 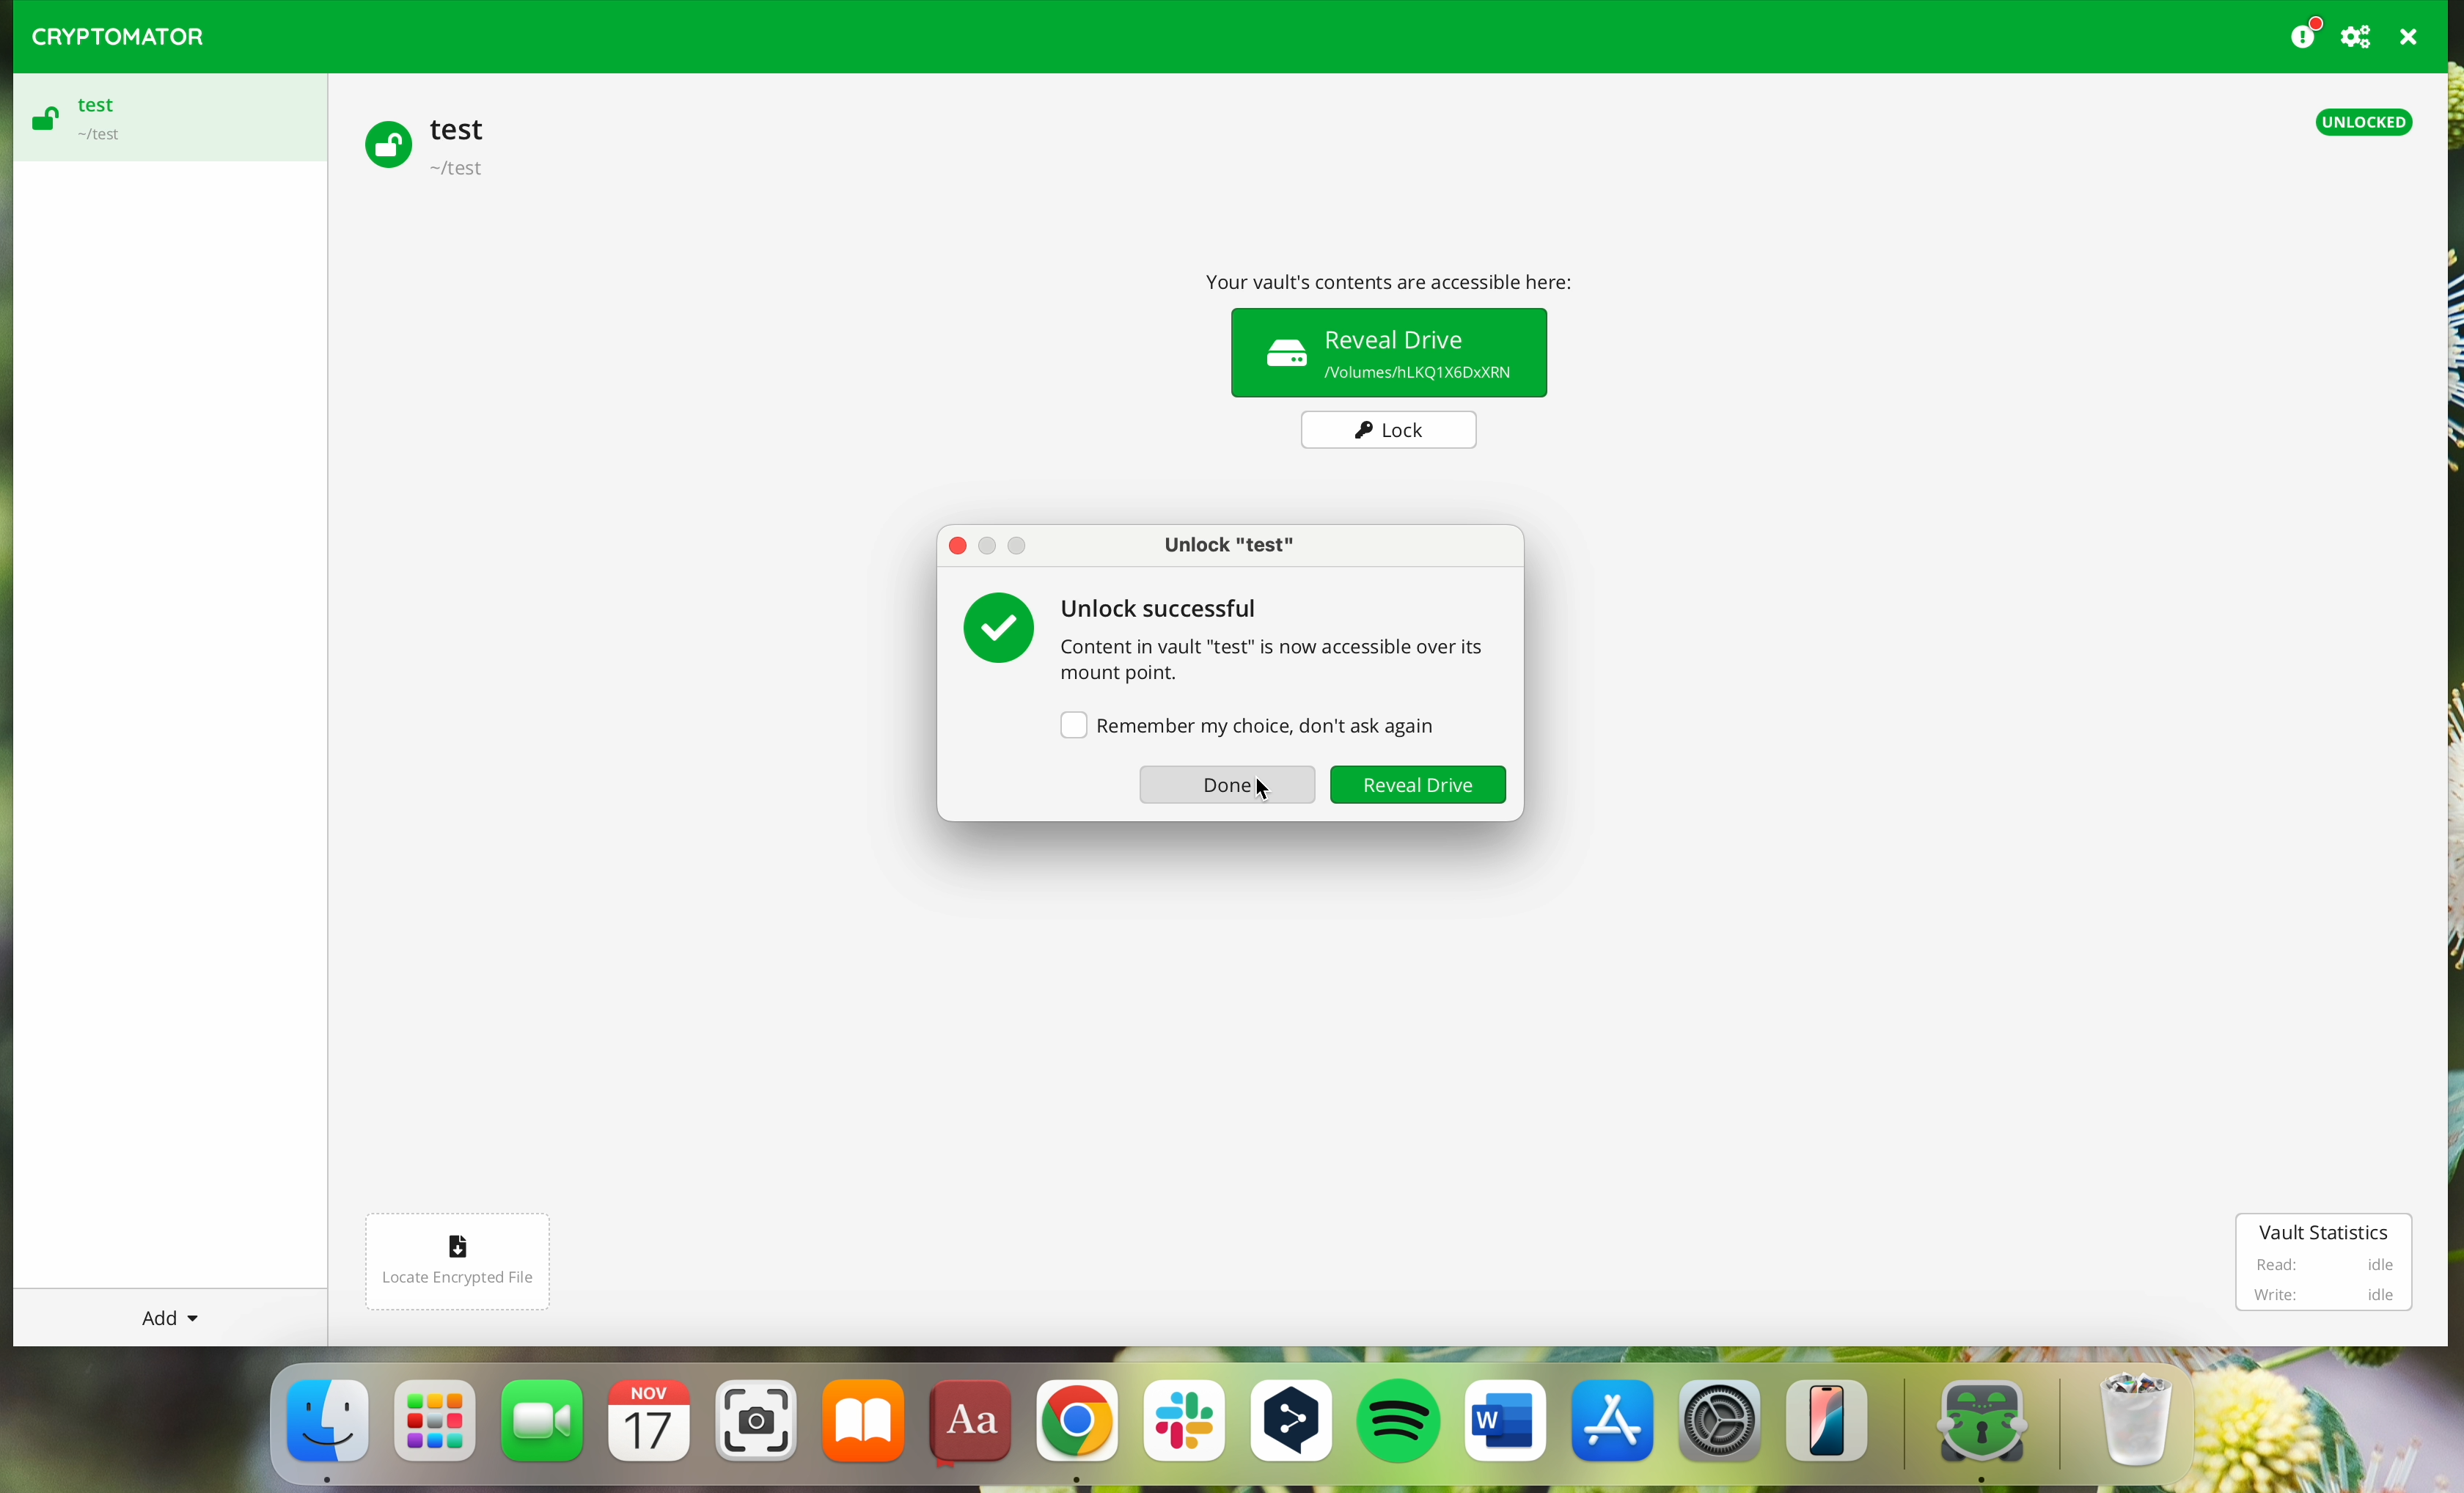 I want to click on calendar, so click(x=653, y=1429).